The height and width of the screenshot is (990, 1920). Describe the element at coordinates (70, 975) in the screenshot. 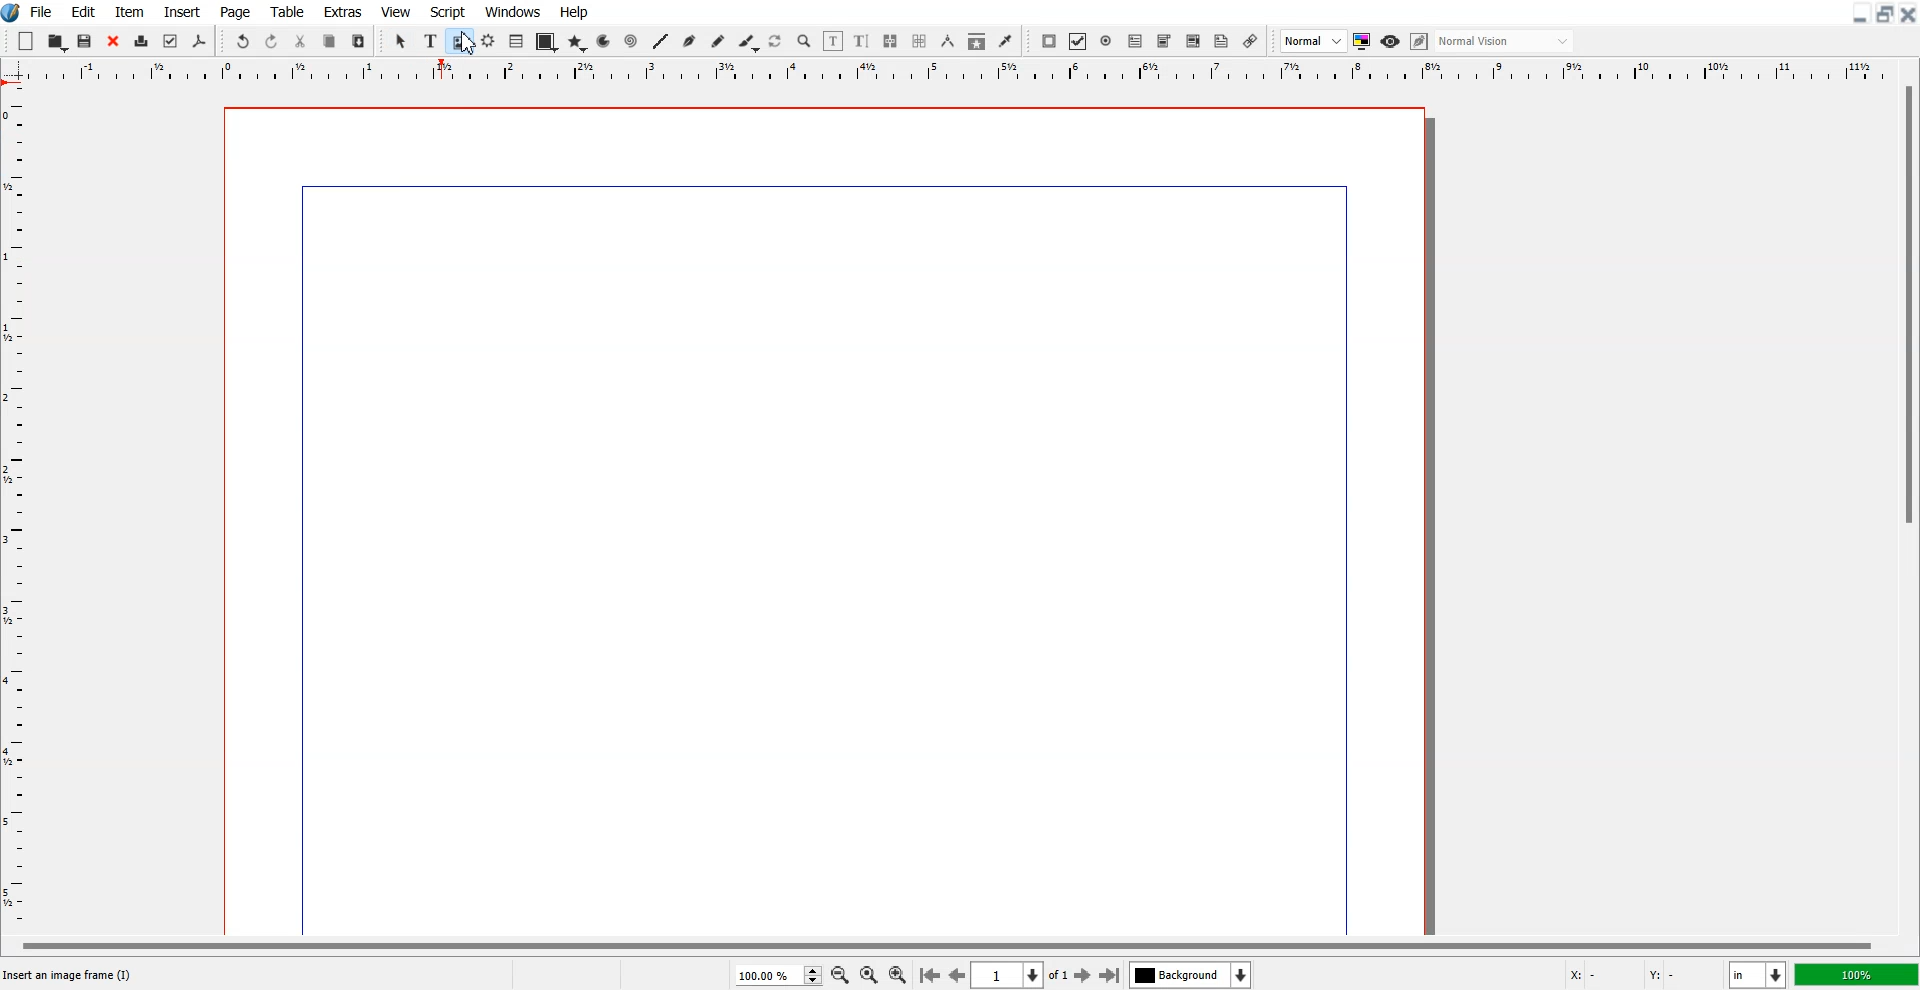

I see `Insert an image frame (I)` at that location.